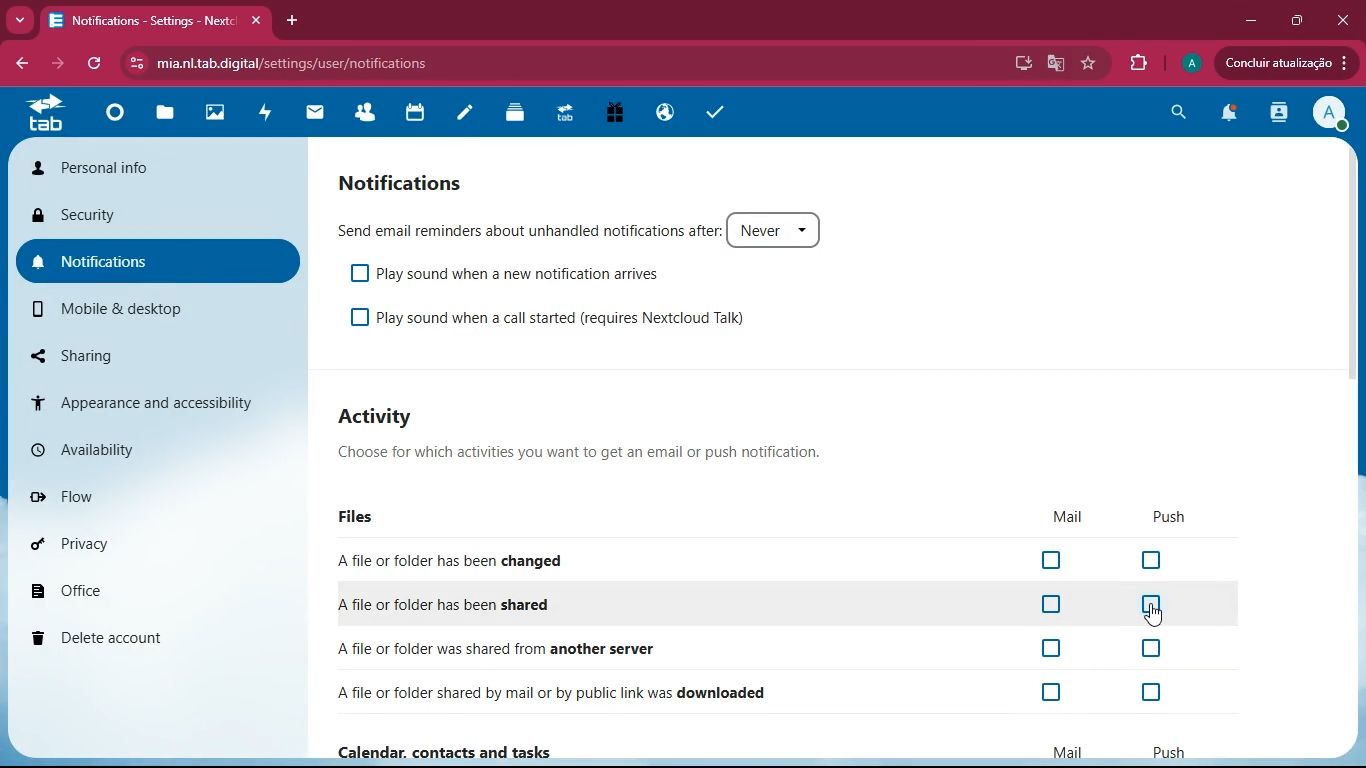 The height and width of the screenshot is (768, 1366). What do you see at coordinates (562, 117) in the screenshot?
I see `tab` at bounding box center [562, 117].